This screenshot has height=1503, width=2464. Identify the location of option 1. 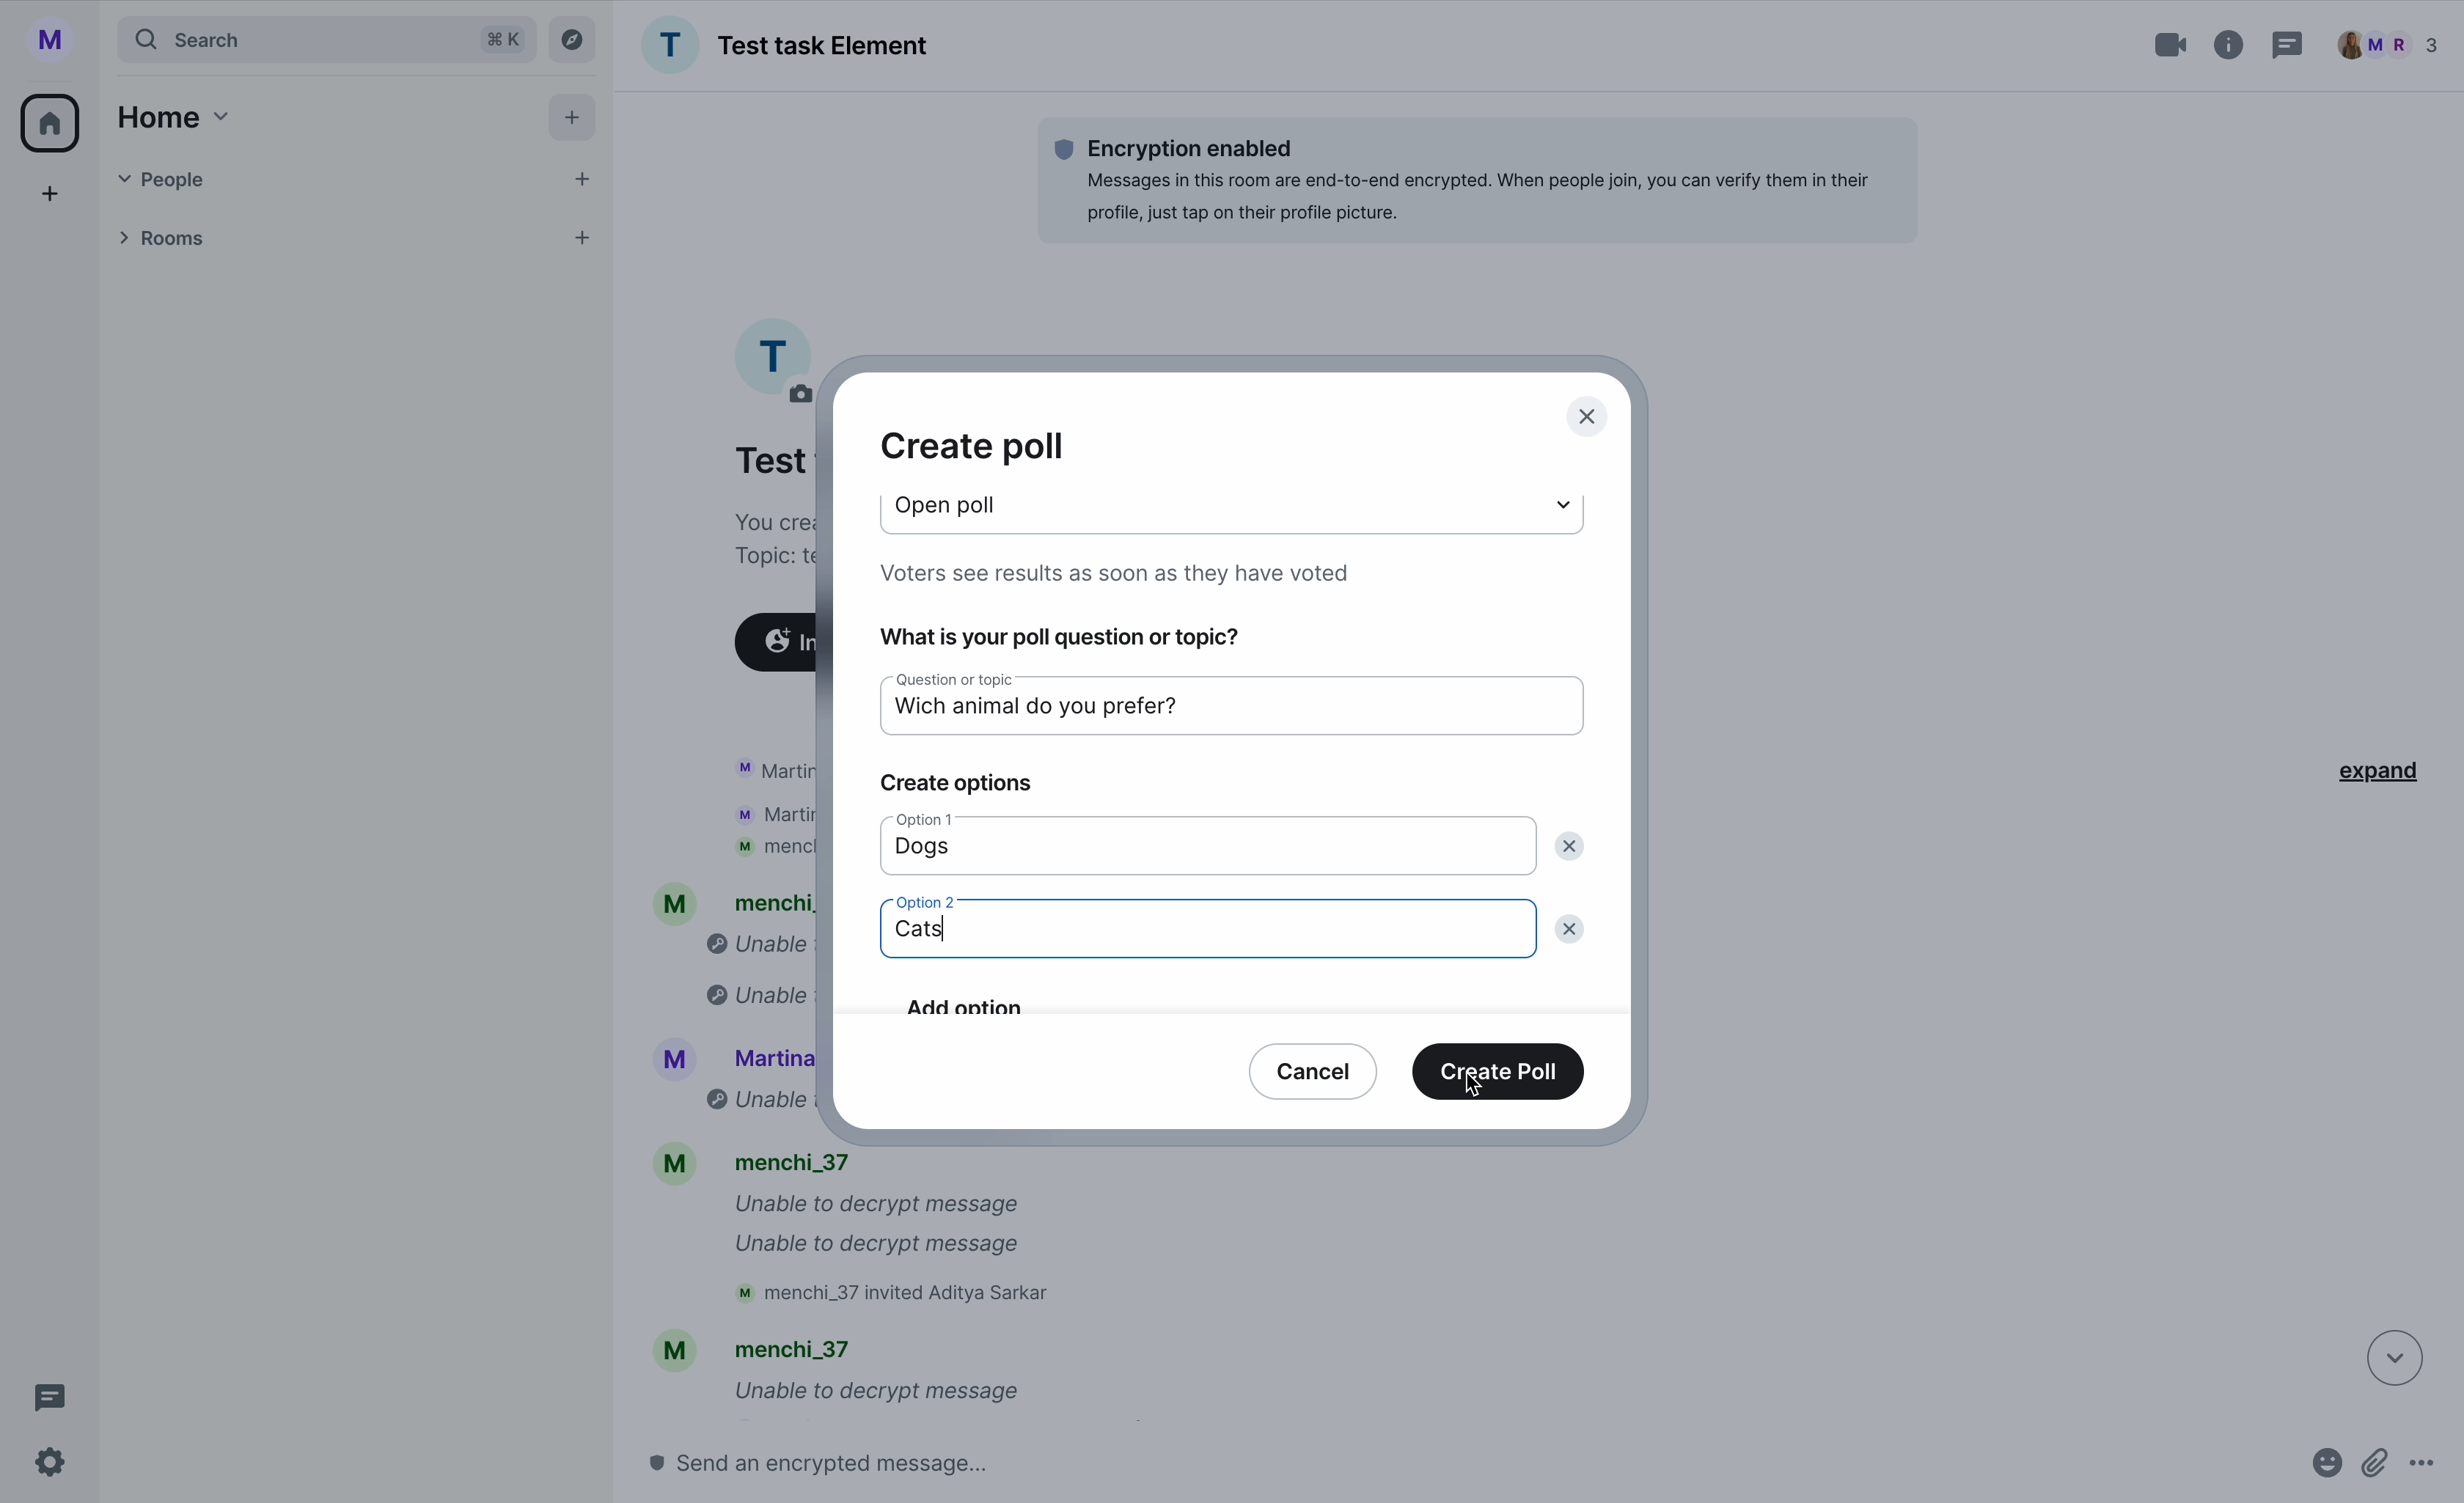
(936, 820).